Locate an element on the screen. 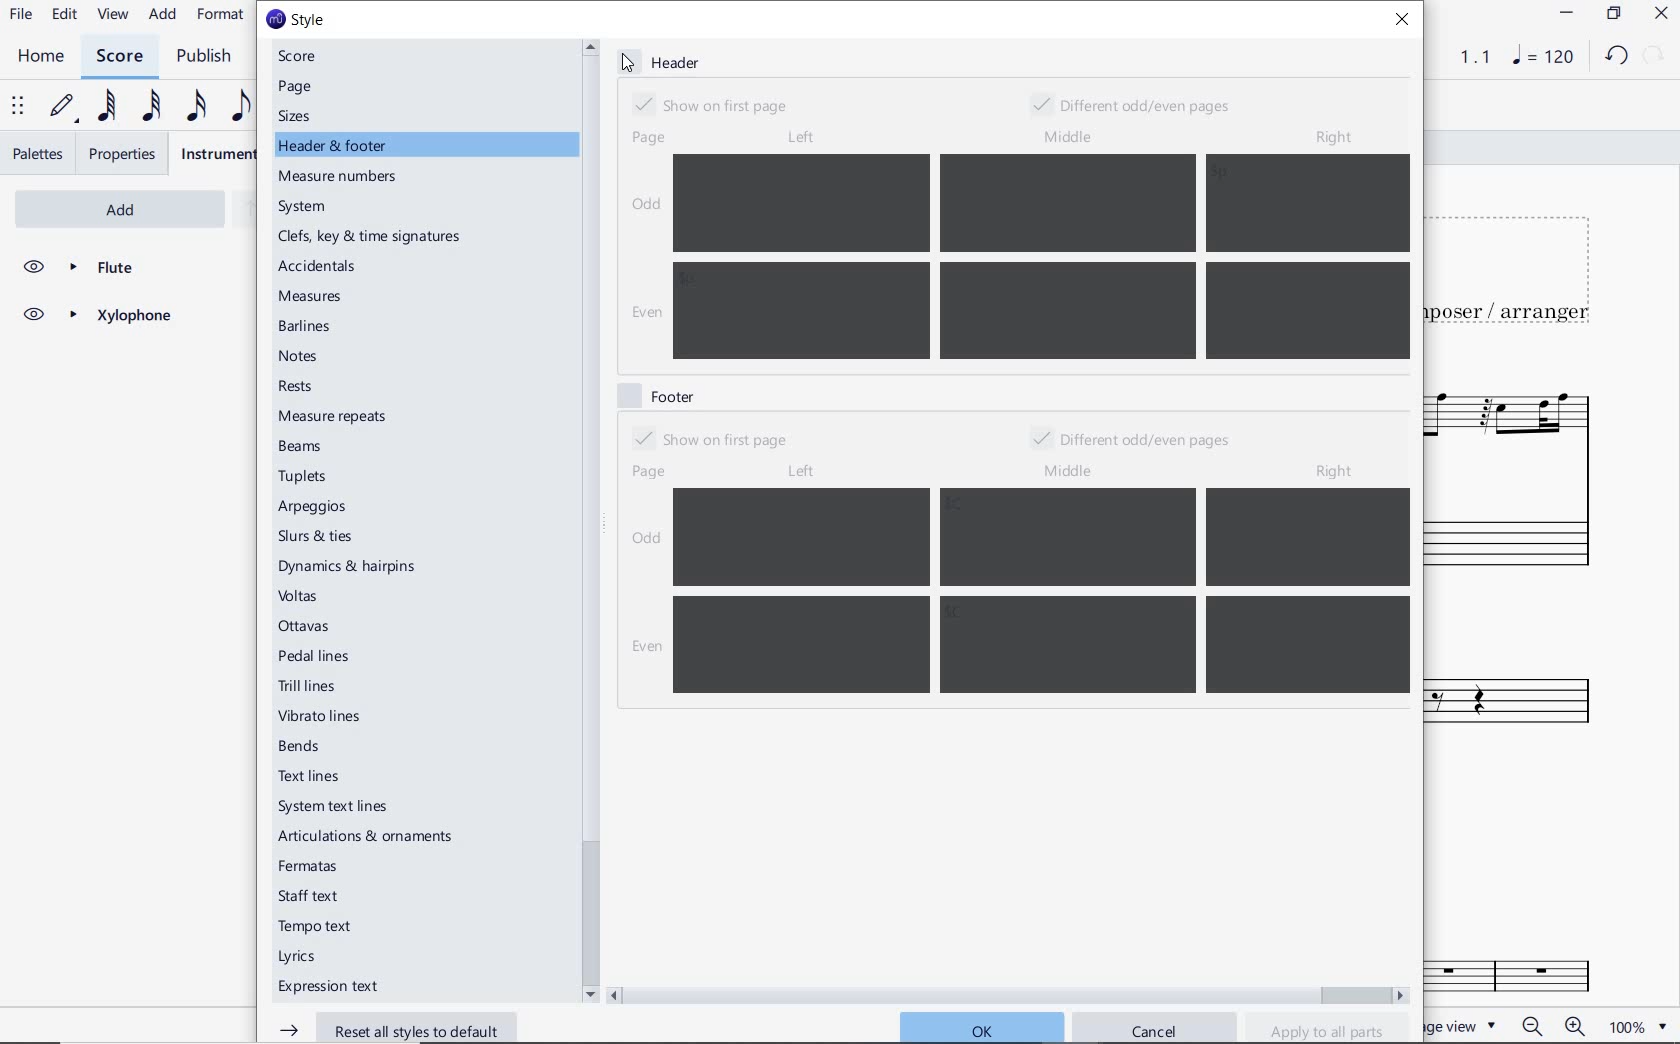 This screenshot has height=1044, width=1680. ok is located at coordinates (980, 1026).